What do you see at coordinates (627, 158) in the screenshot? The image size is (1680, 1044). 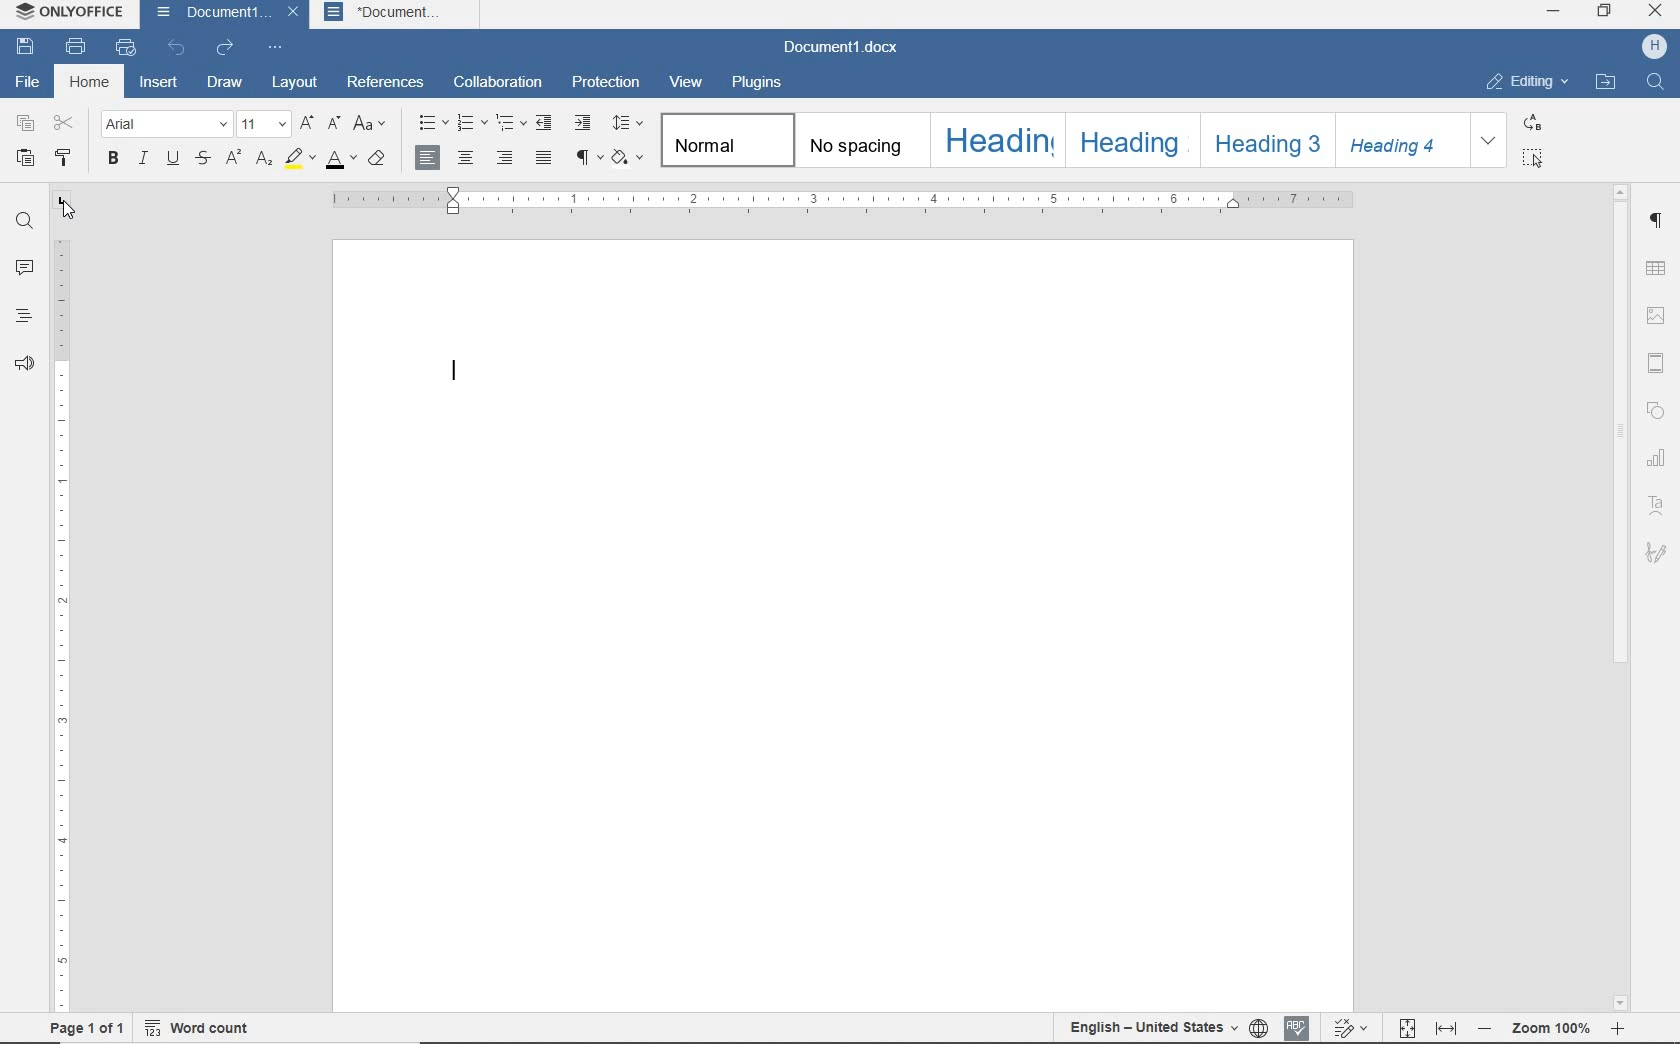 I see `SHADING` at bounding box center [627, 158].